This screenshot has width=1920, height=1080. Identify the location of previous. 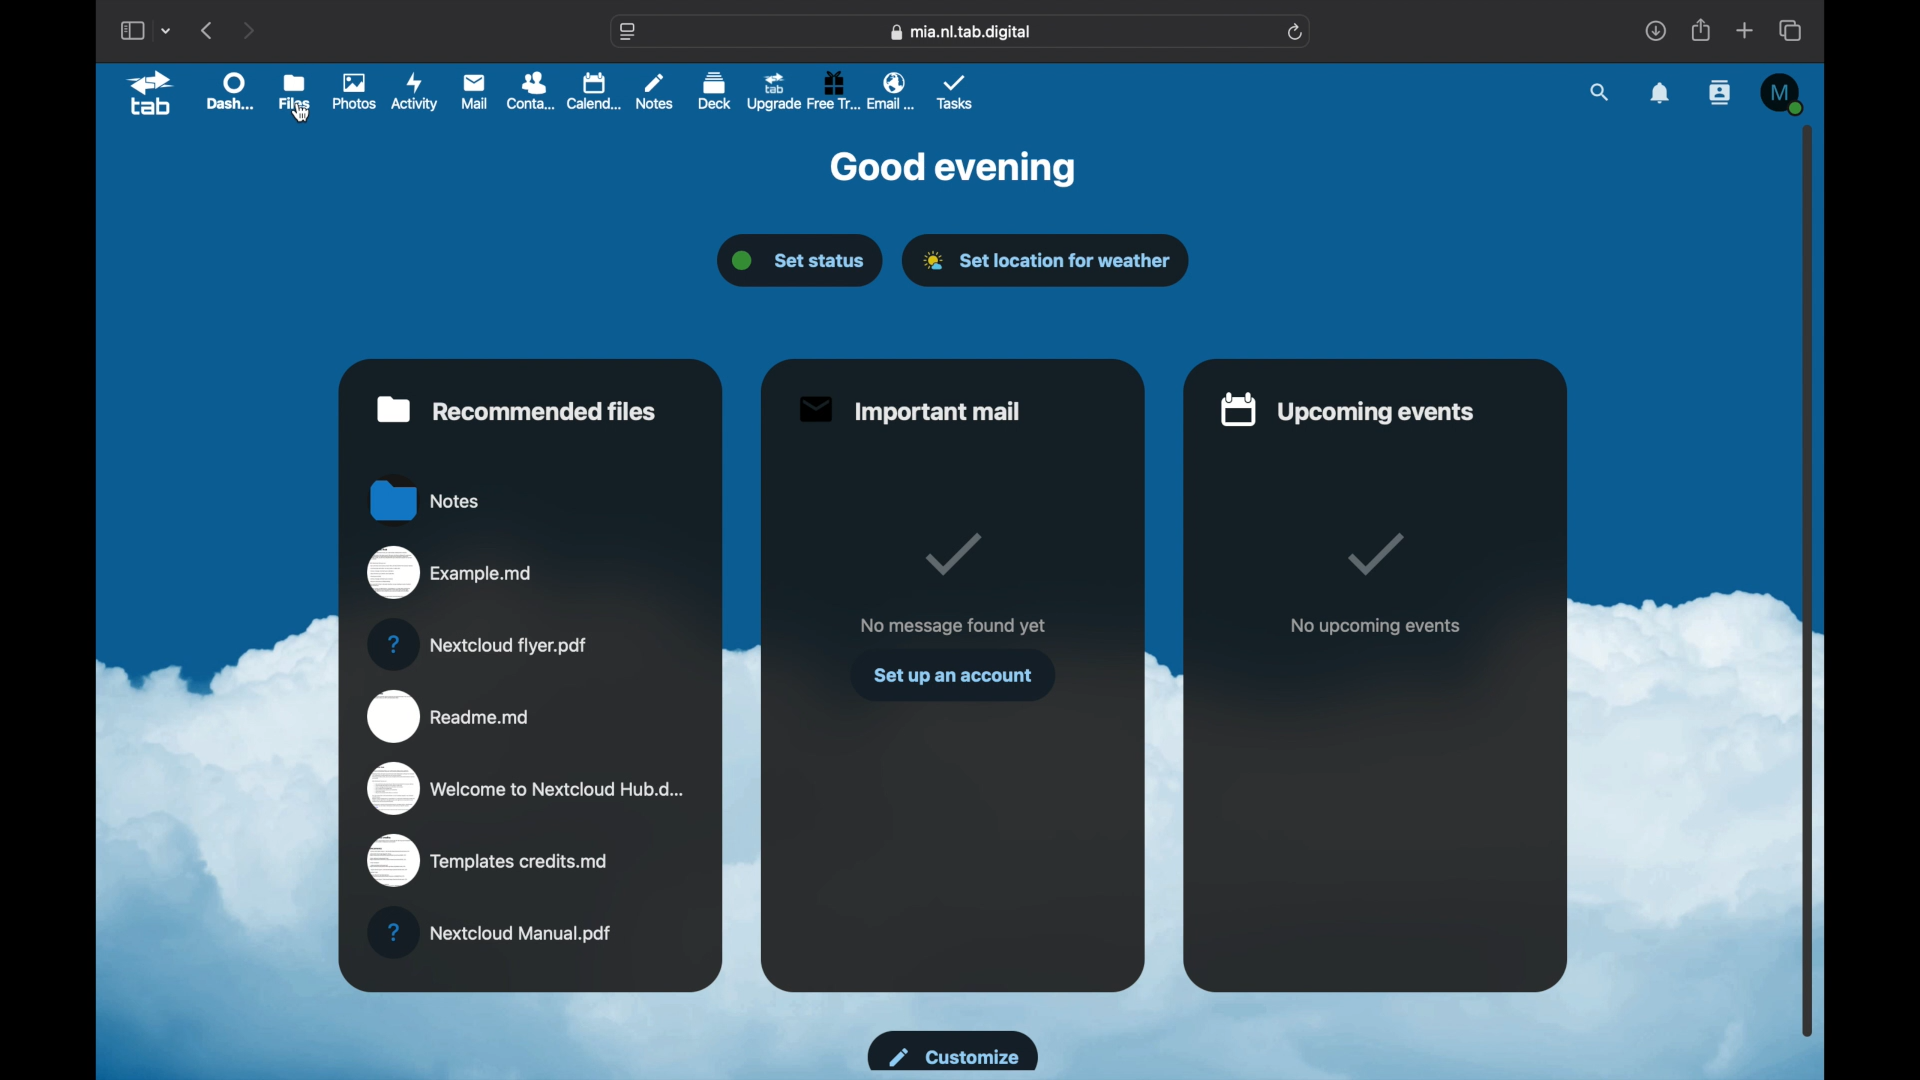
(208, 30).